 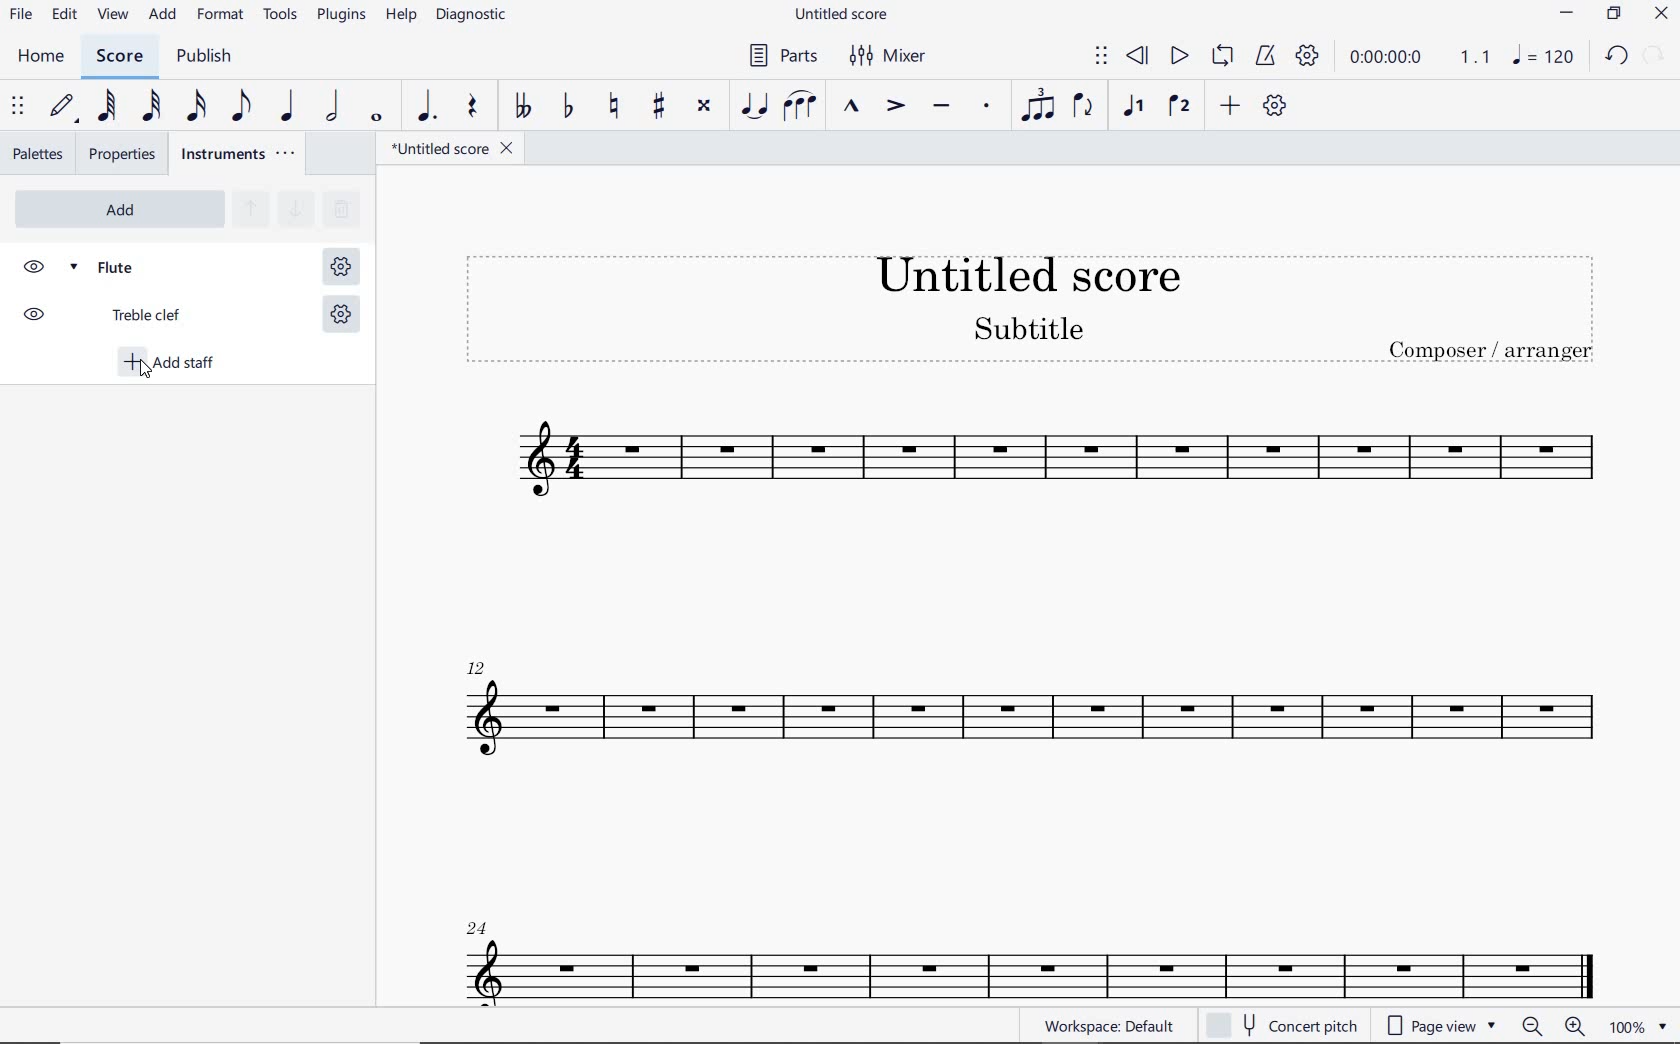 What do you see at coordinates (1138, 56) in the screenshot?
I see `REWIND` at bounding box center [1138, 56].